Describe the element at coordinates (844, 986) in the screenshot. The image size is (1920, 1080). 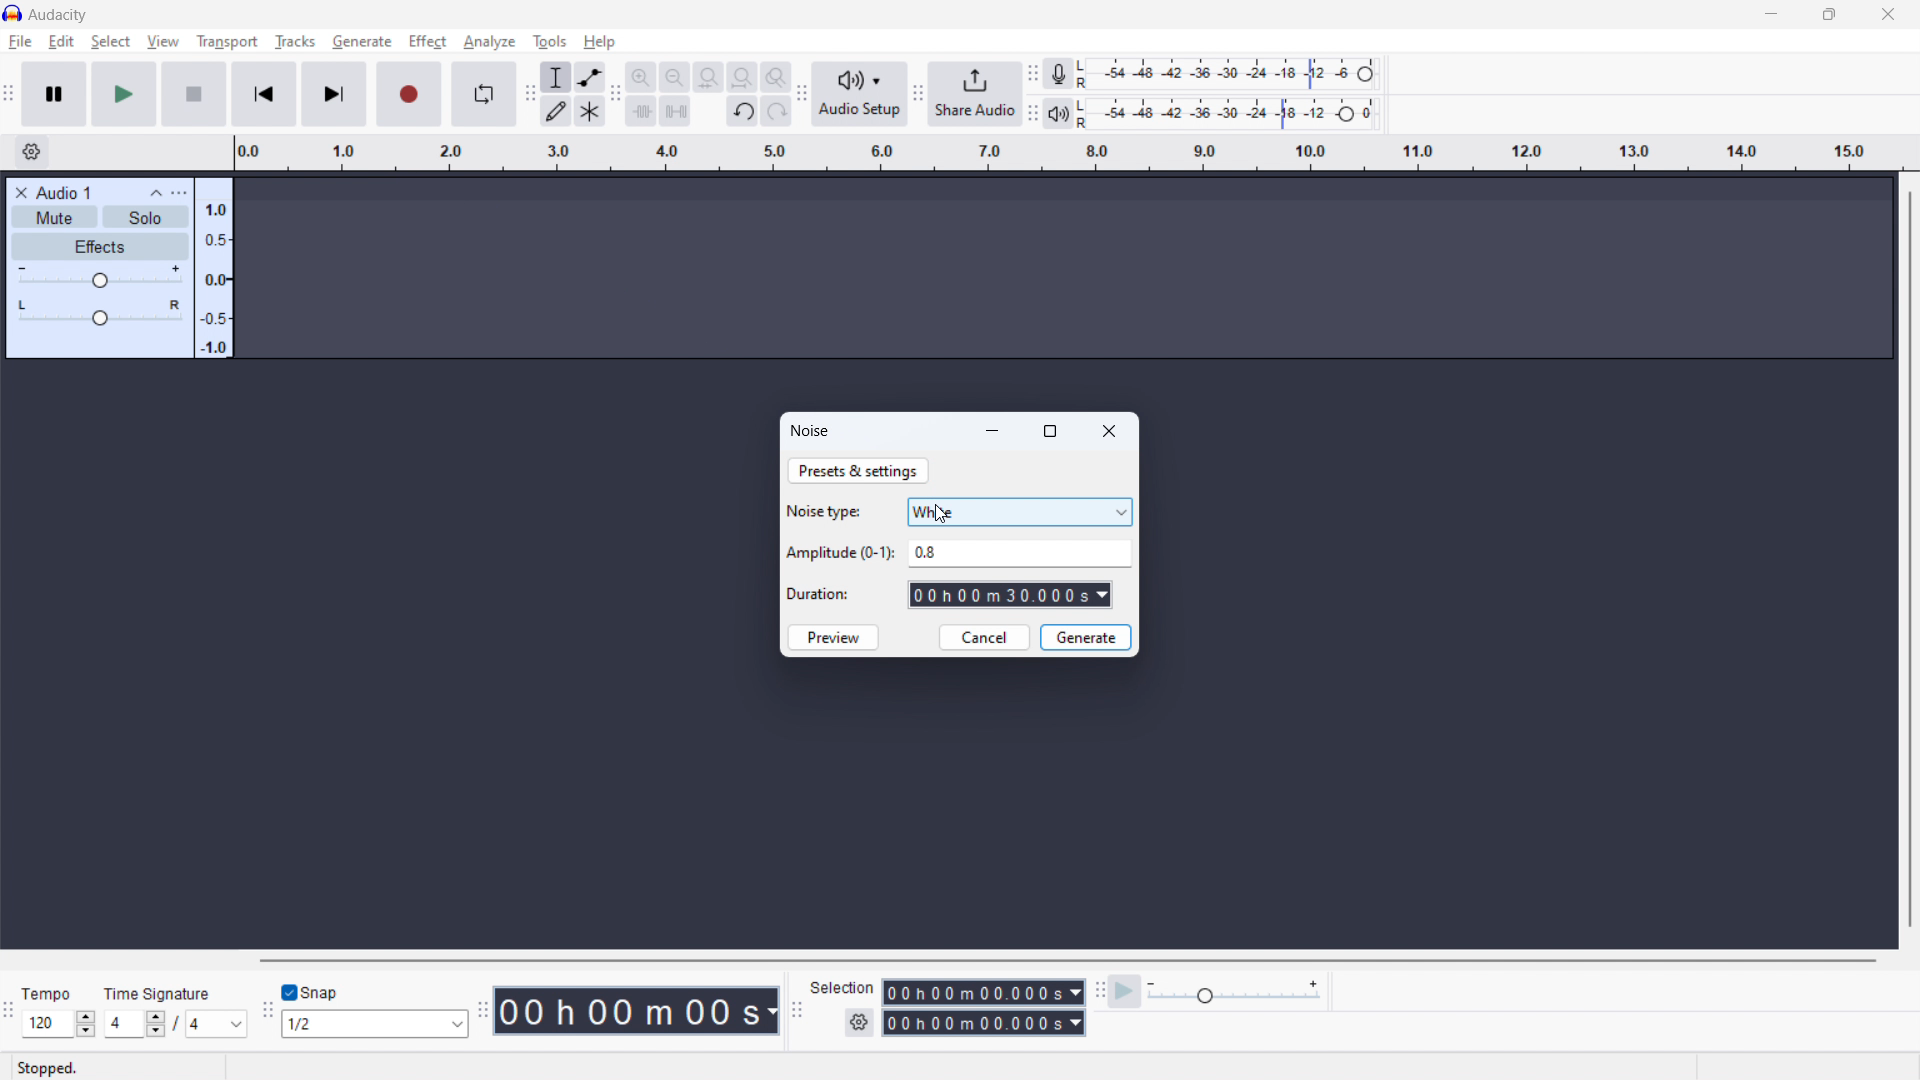
I see `Selection` at that location.